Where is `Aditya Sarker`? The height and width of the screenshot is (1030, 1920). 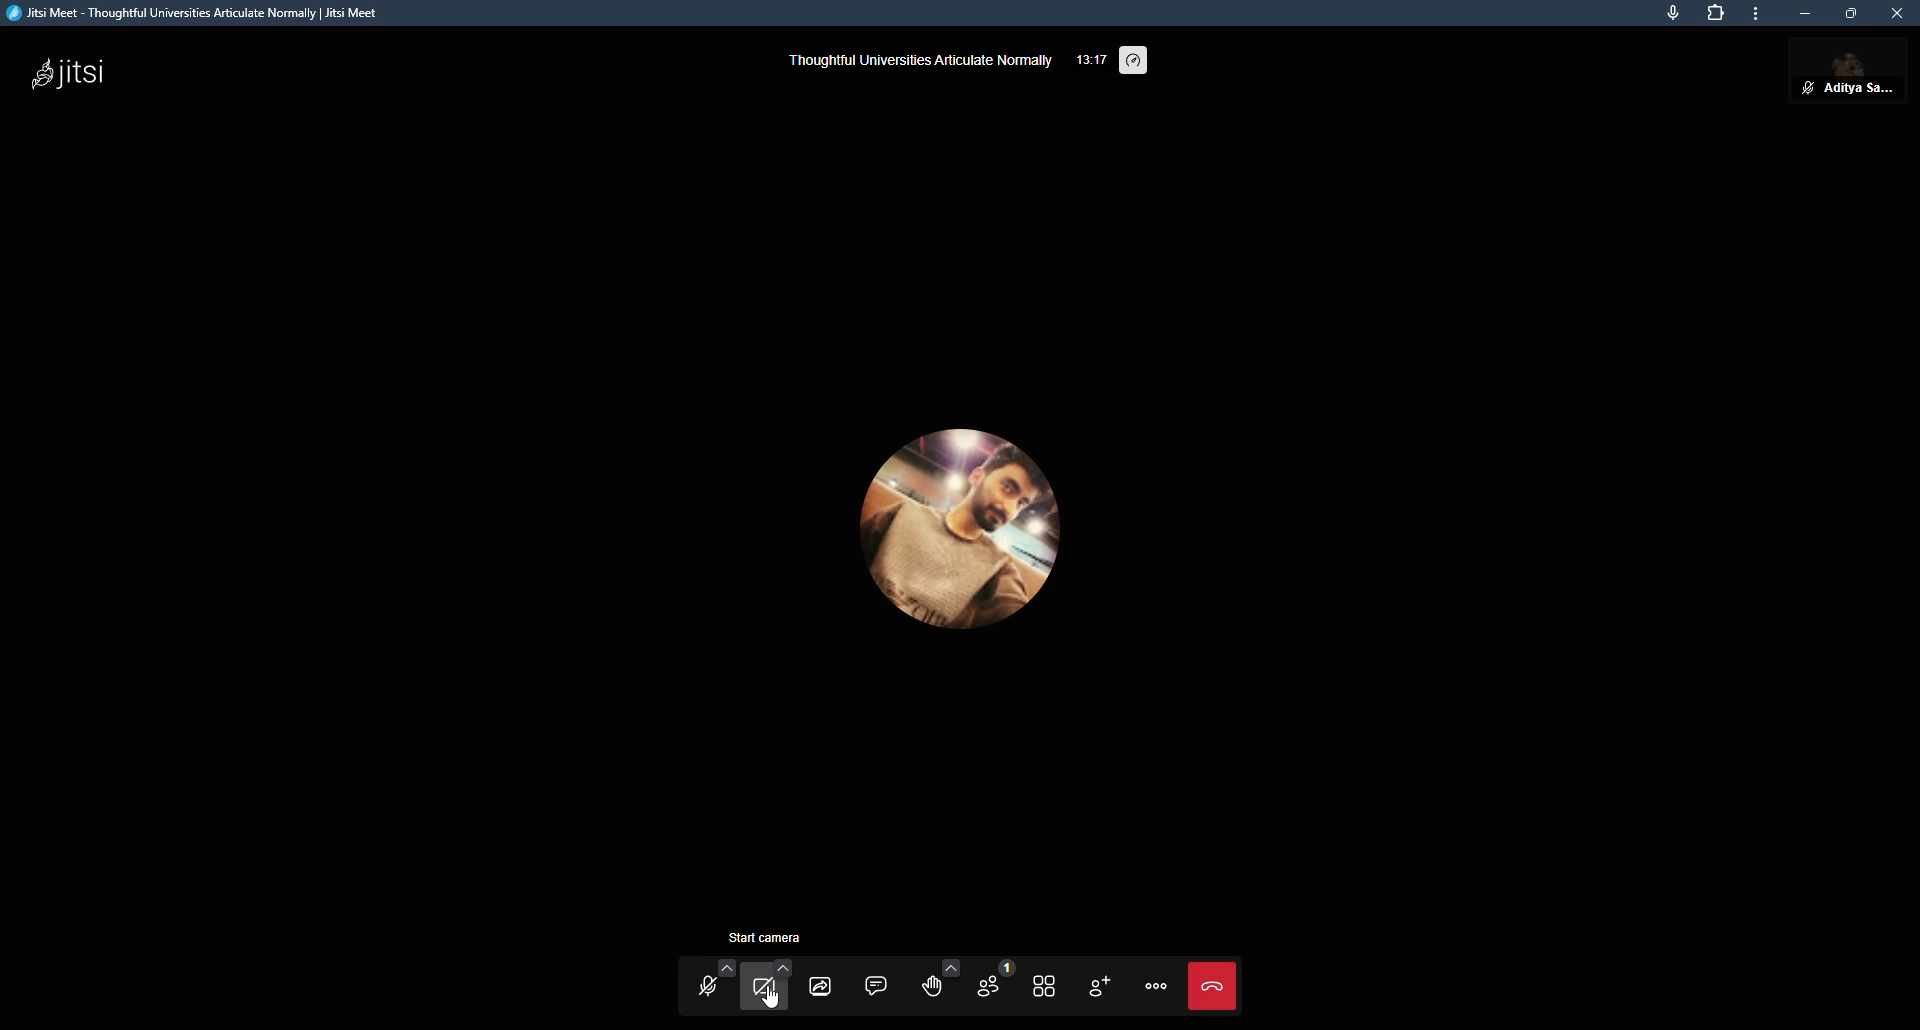 Aditya Sarker is located at coordinates (1843, 75).